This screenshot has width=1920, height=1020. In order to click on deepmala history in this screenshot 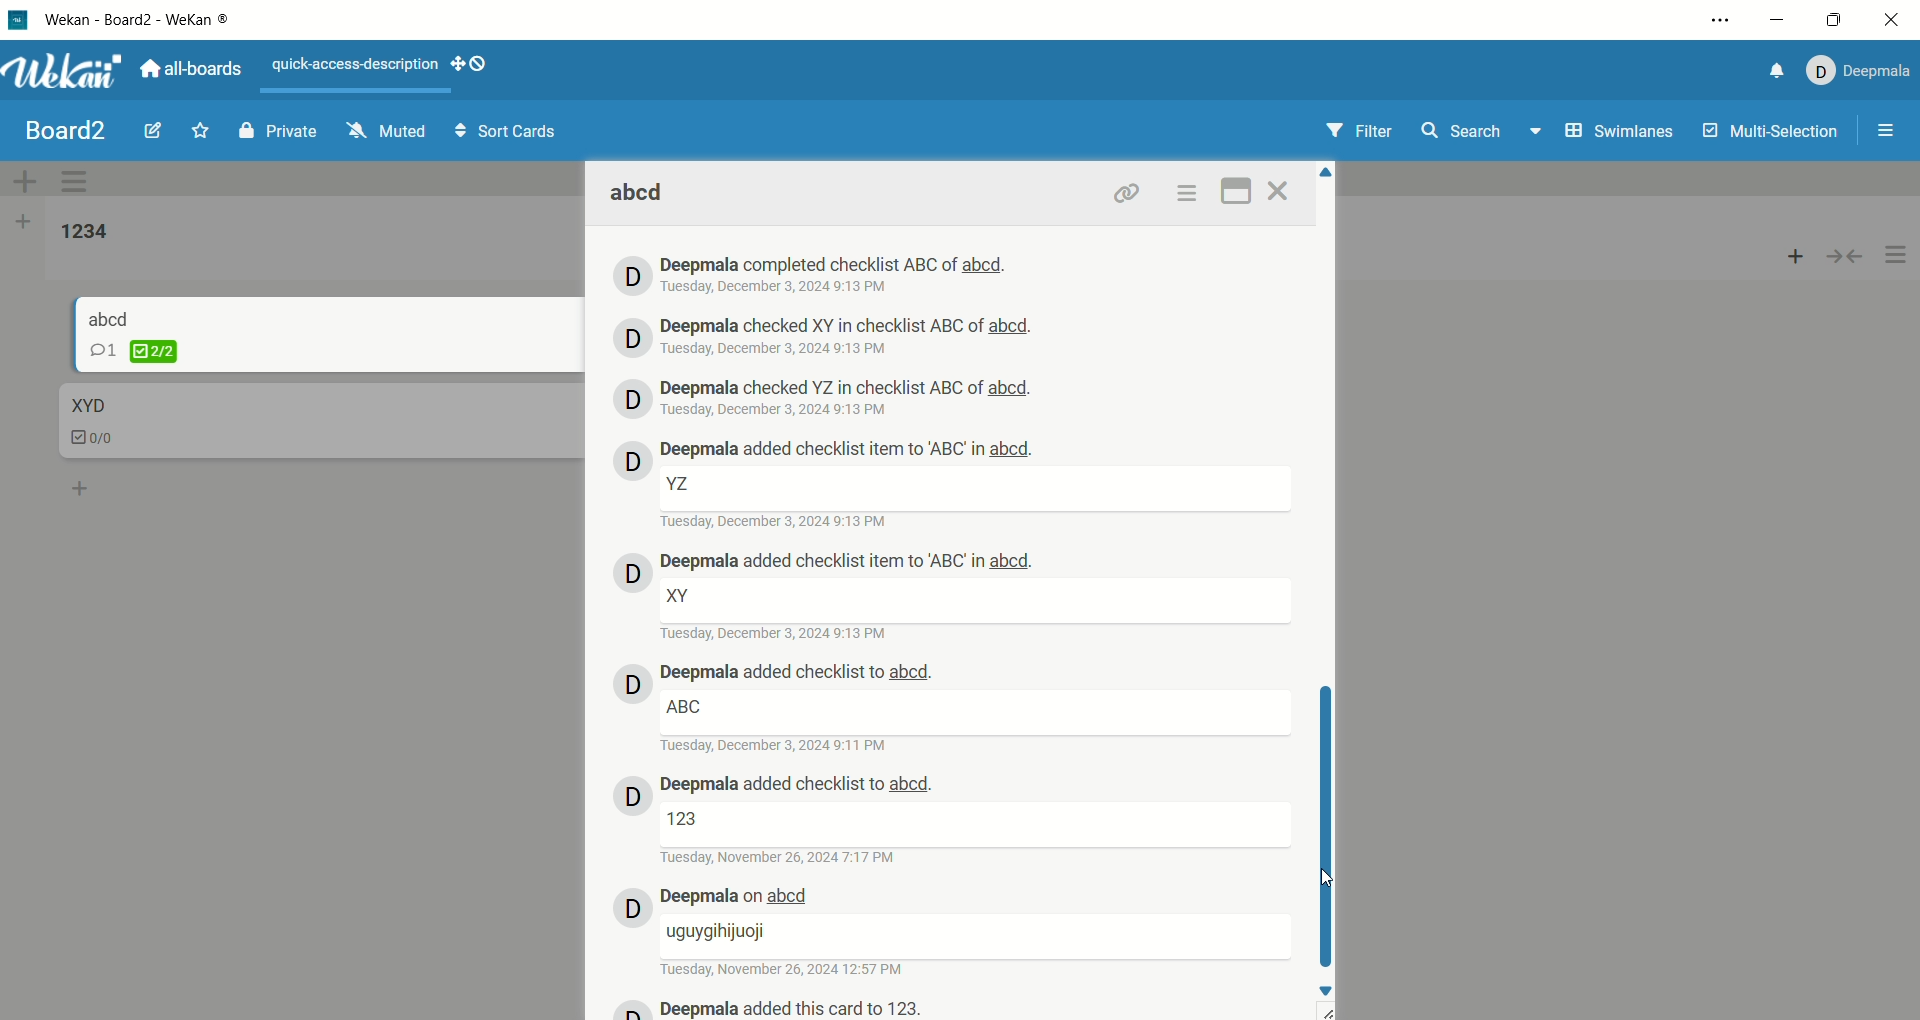, I will do `click(848, 563)`.